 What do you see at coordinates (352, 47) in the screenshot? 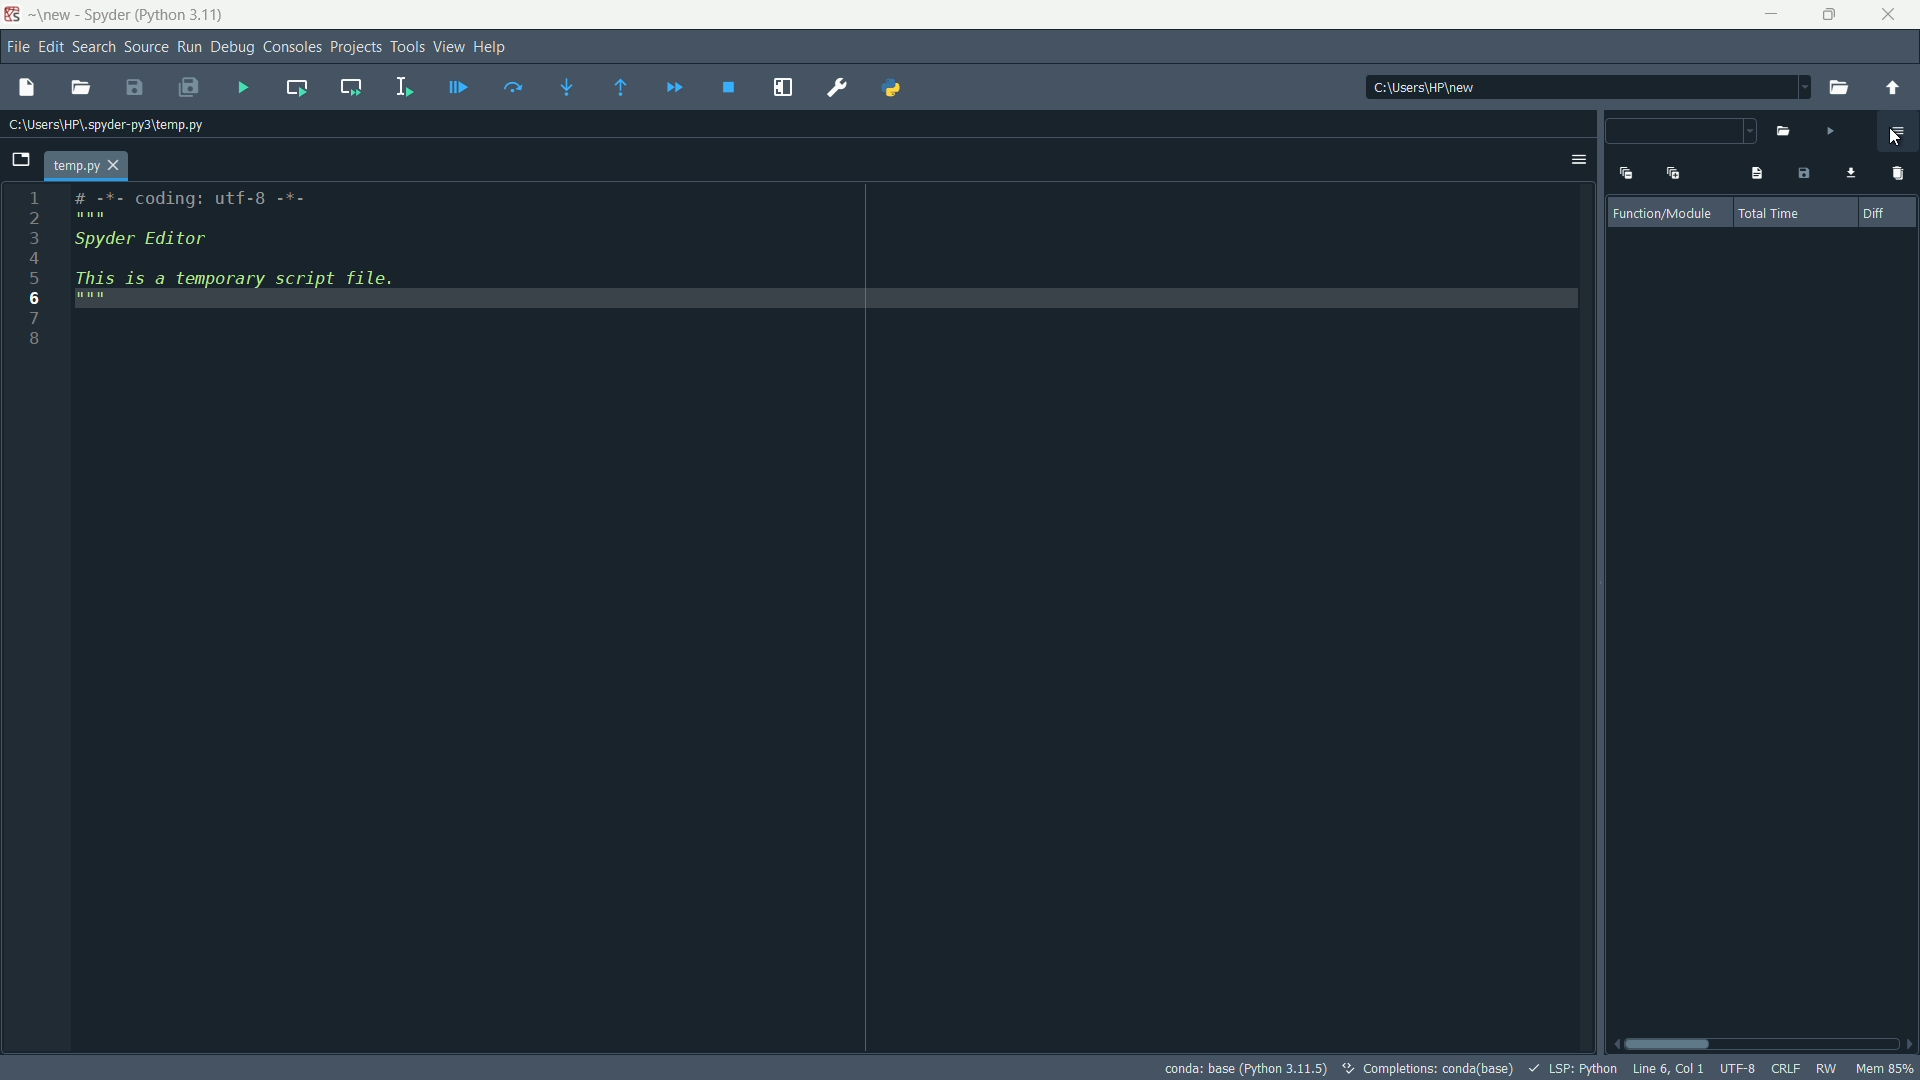
I see `projects menu` at bounding box center [352, 47].